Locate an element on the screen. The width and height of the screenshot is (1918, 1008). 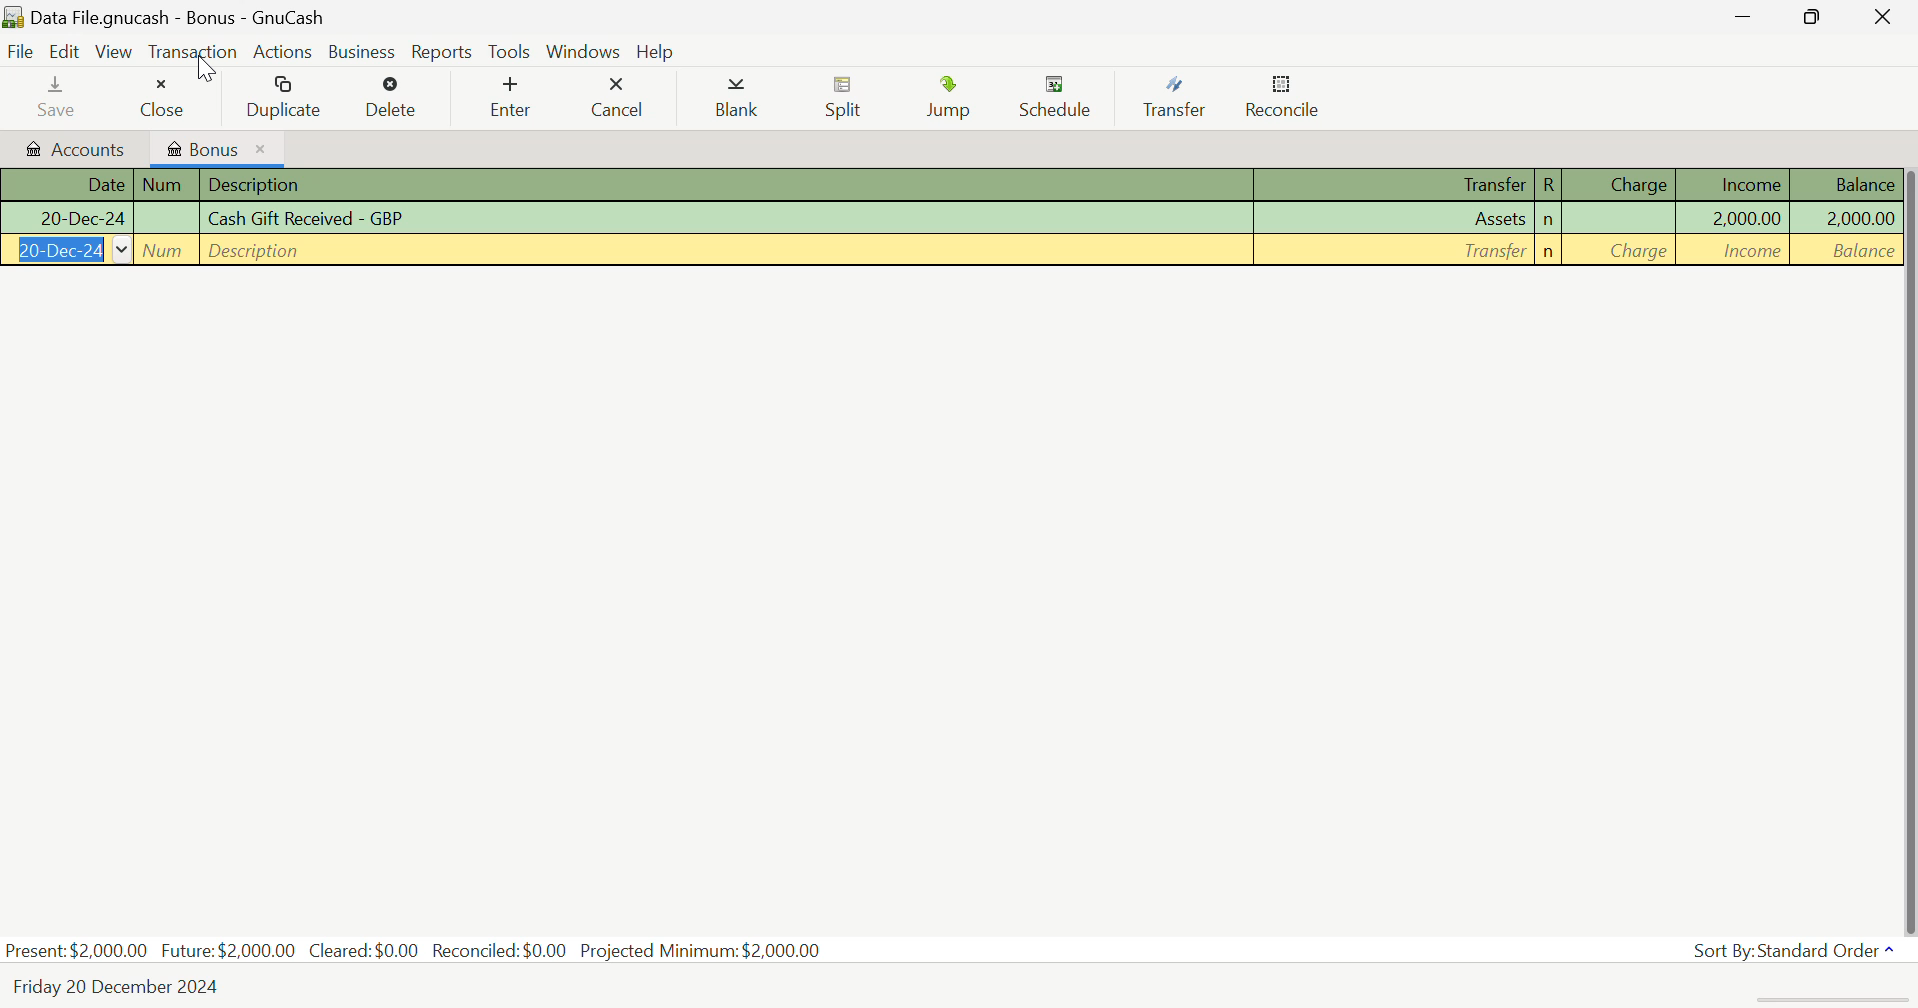
Delete  is located at coordinates (393, 98).